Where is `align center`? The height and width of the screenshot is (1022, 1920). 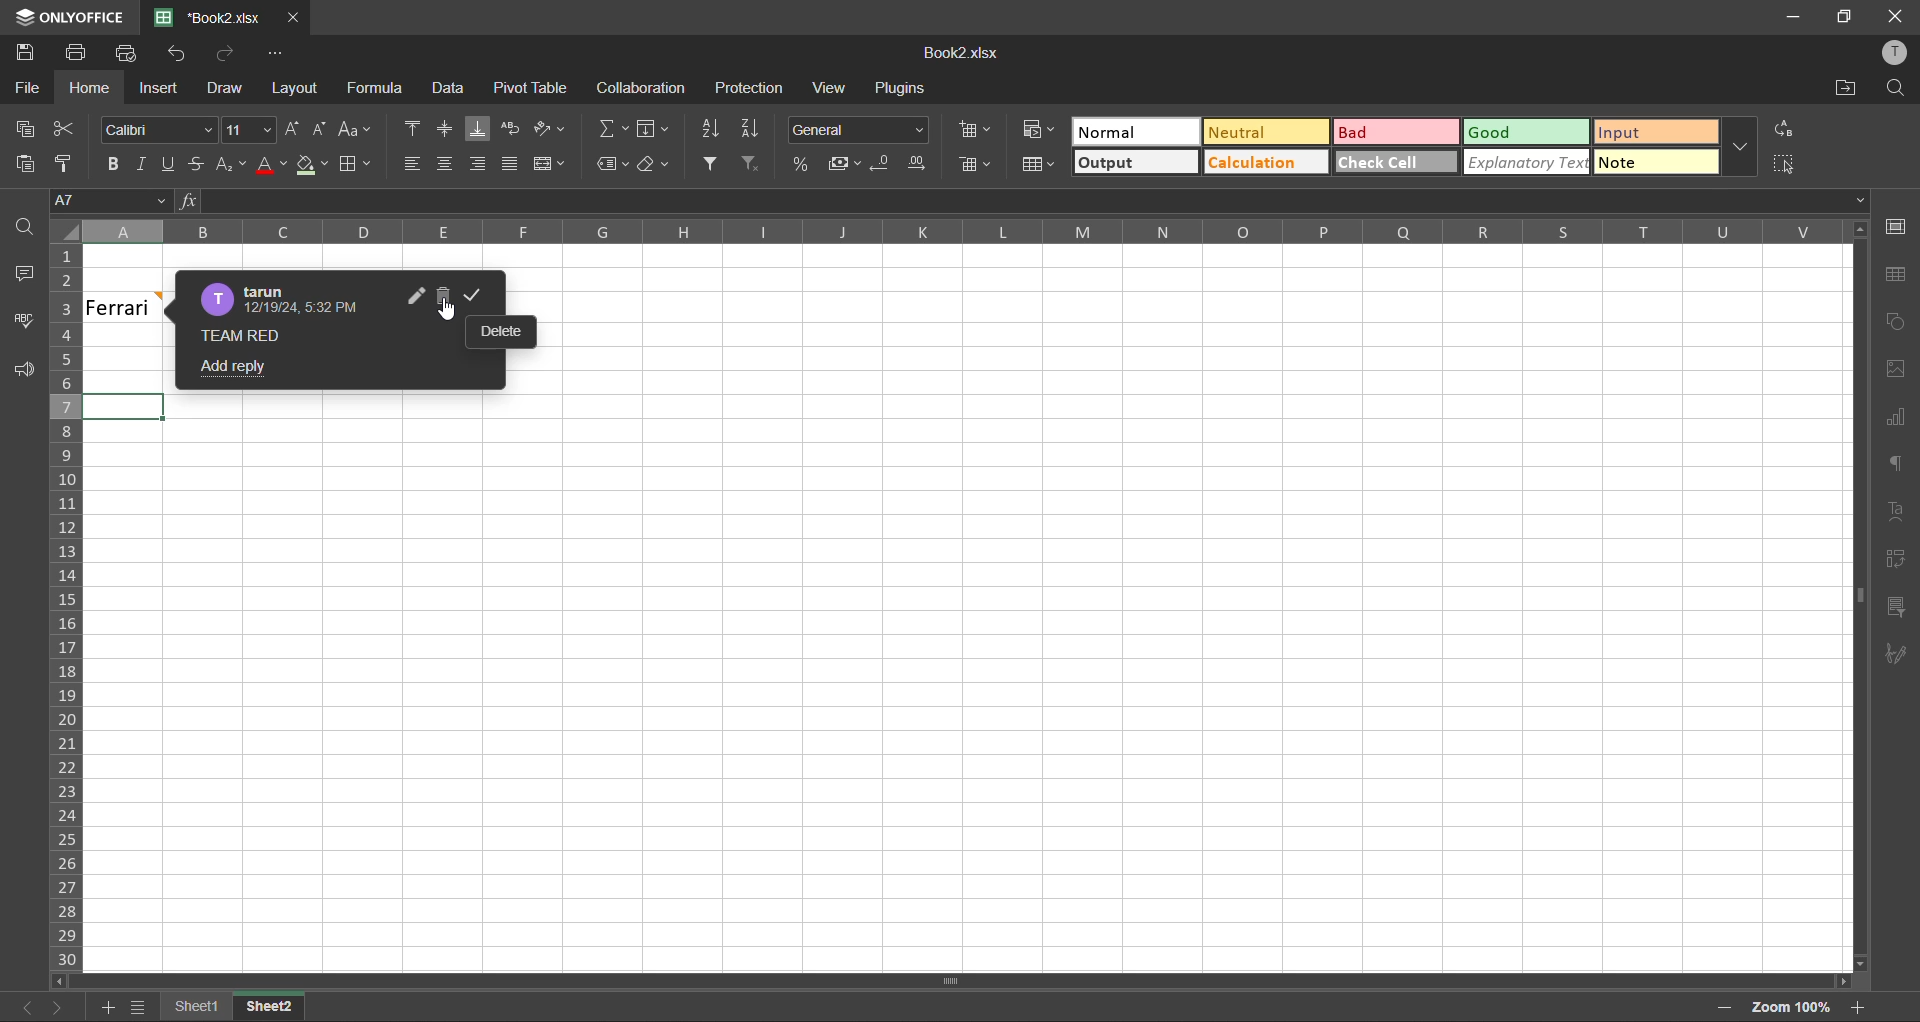 align center is located at coordinates (448, 127).